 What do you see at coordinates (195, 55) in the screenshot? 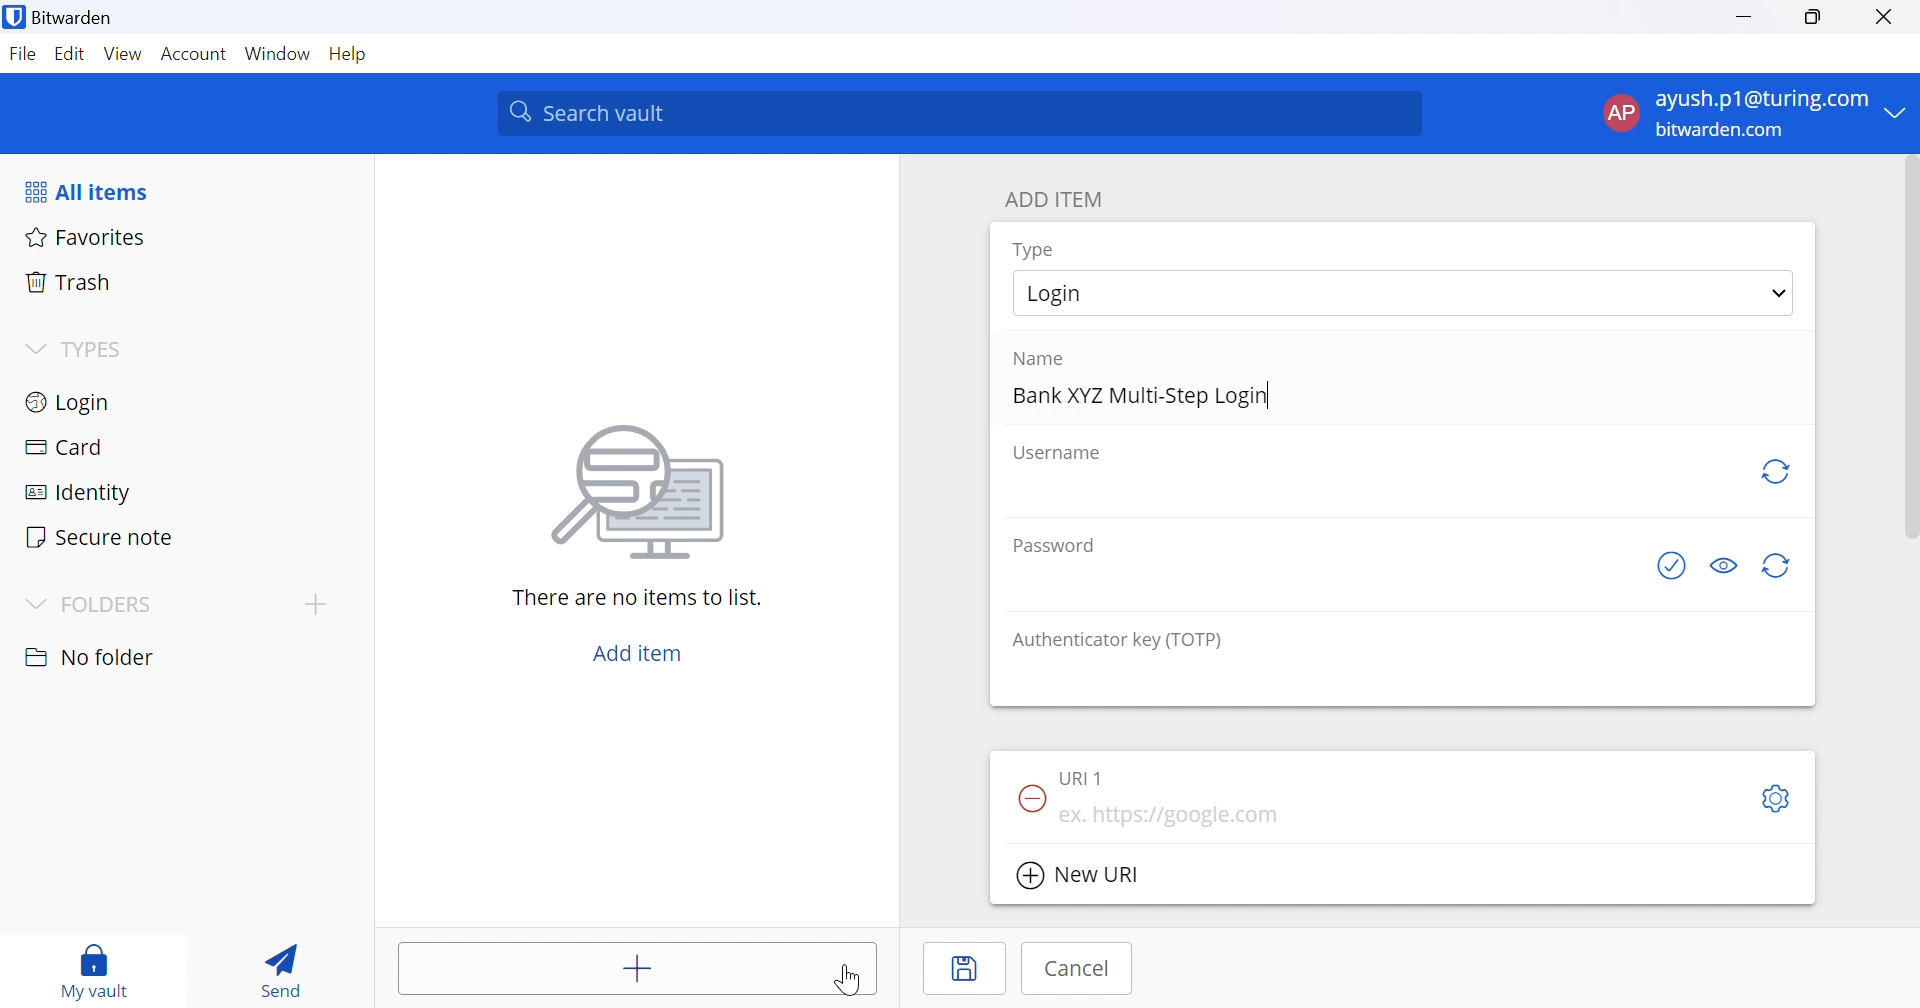
I see `Account` at bounding box center [195, 55].